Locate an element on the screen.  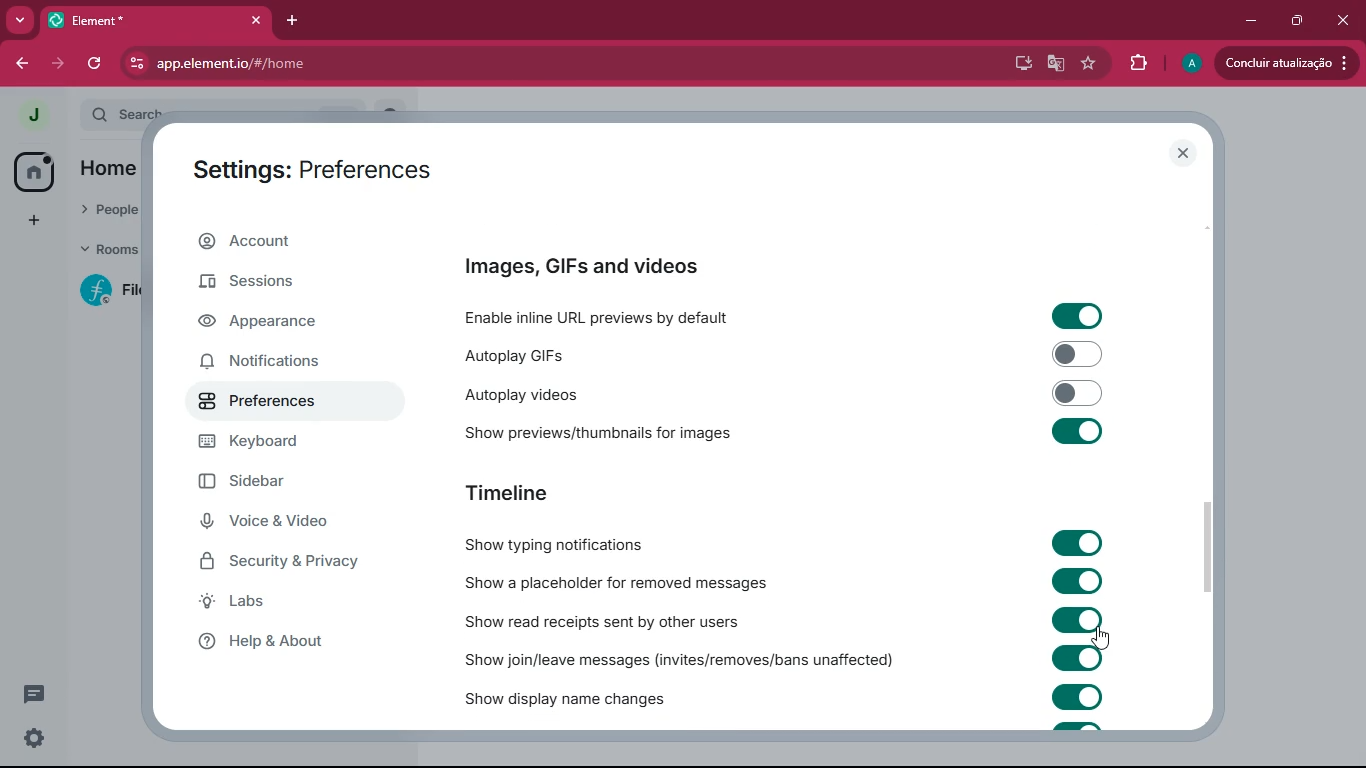
notifications is located at coordinates (280, 363).